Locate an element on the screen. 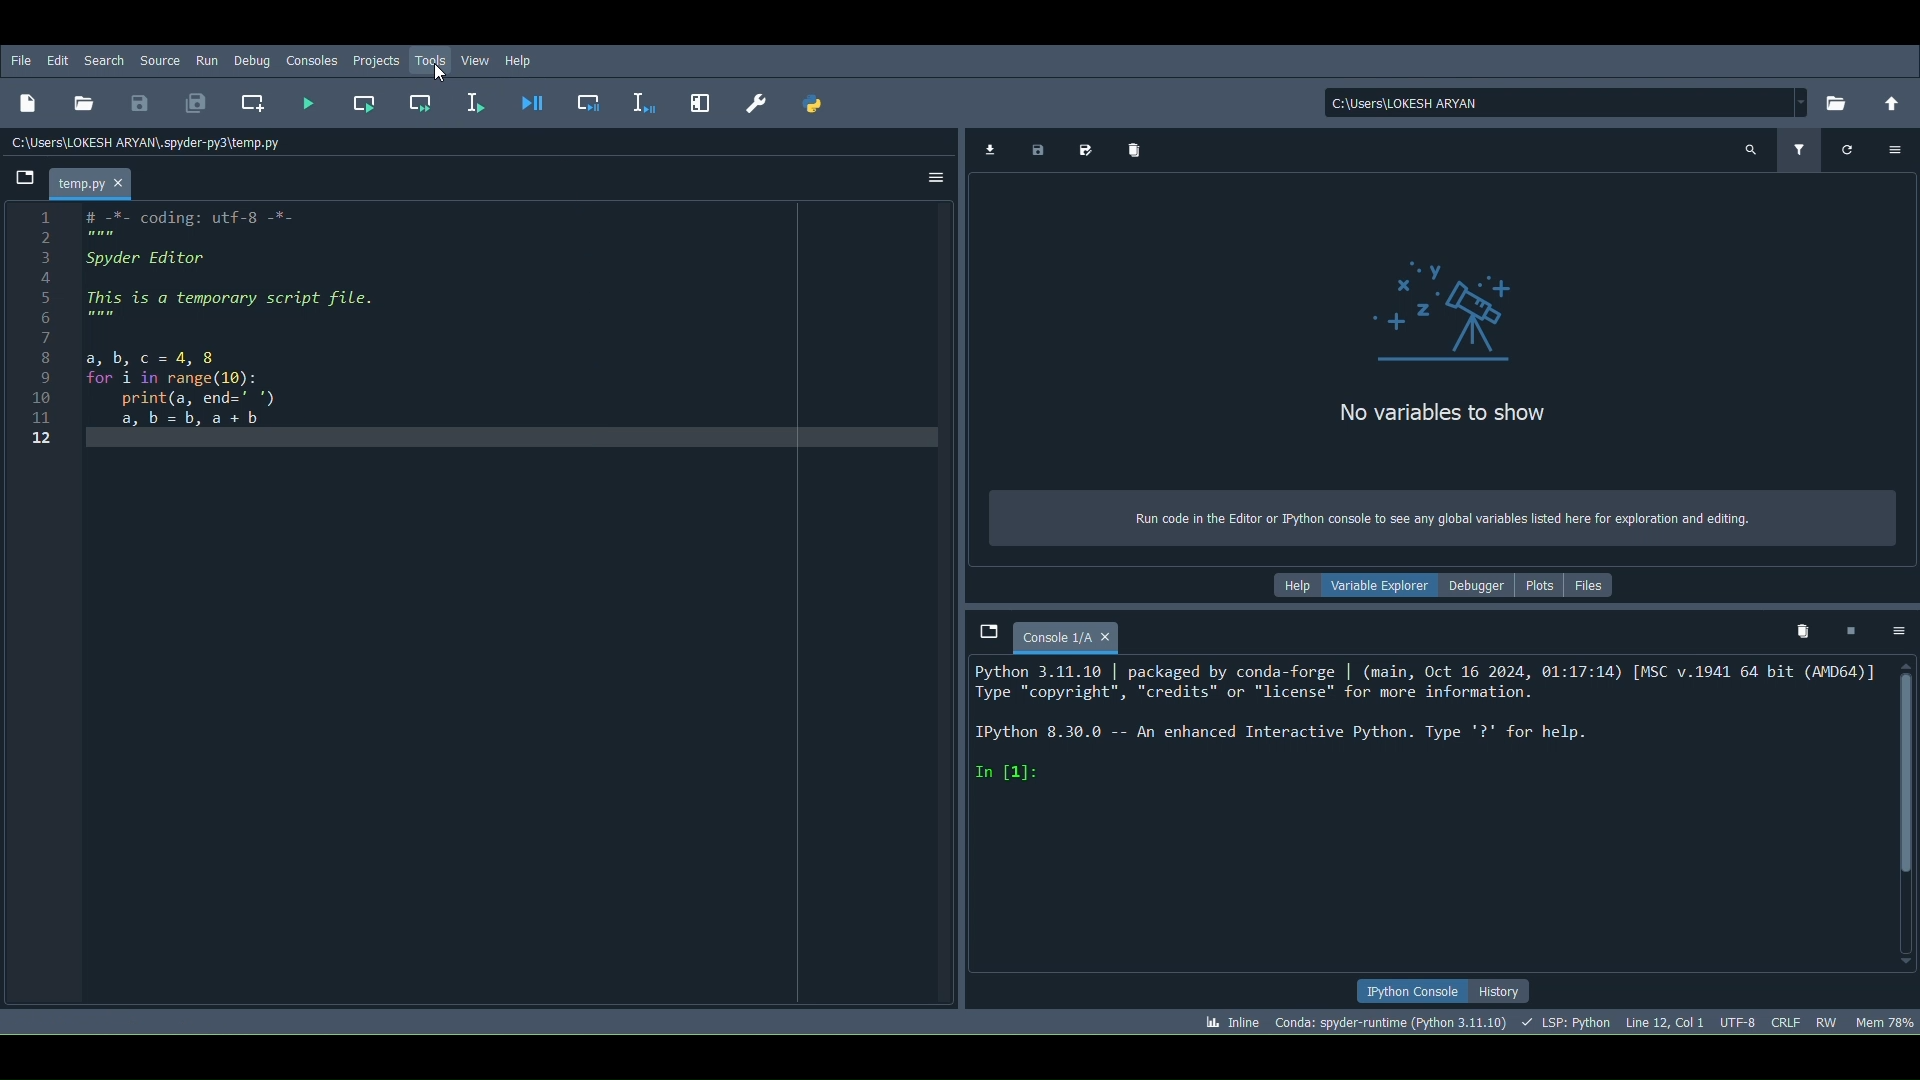  view is located at coordinates (477, 58).